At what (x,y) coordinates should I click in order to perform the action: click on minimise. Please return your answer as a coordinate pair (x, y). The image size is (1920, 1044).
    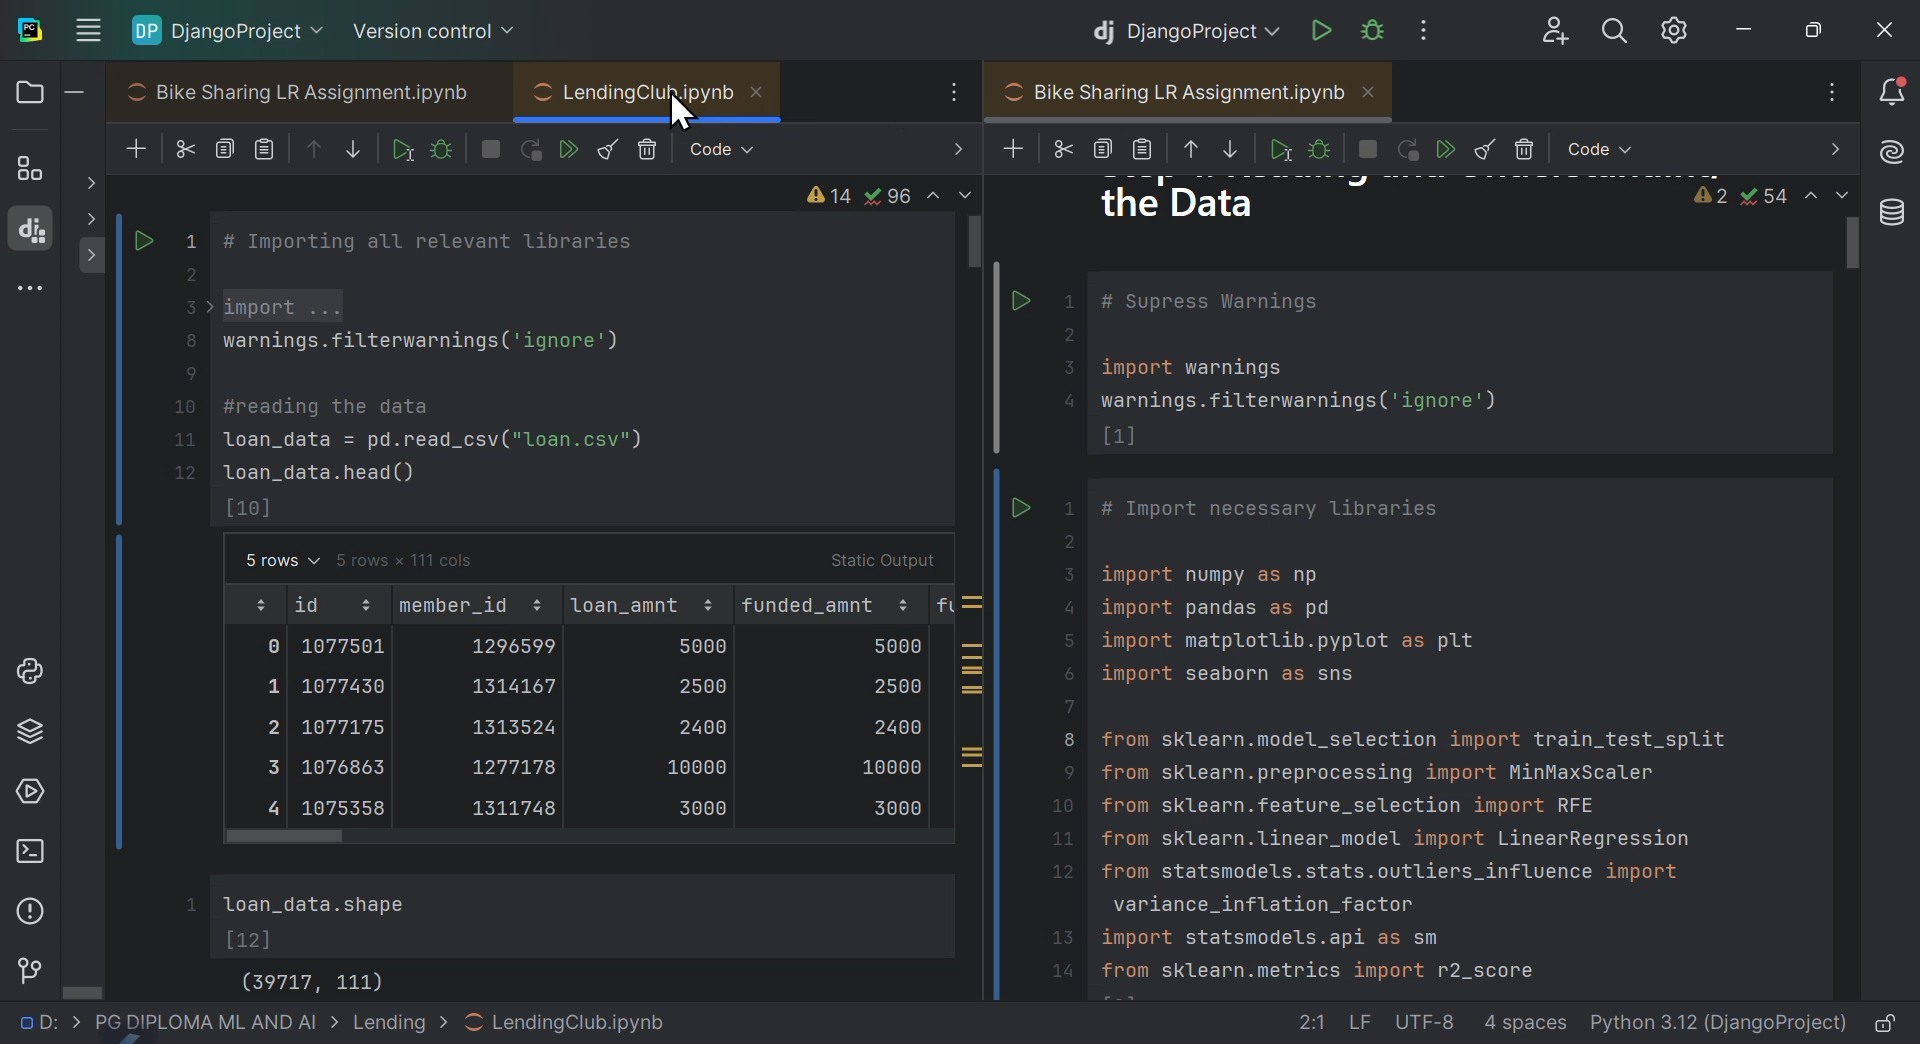
    Looking at the image, I should click on (1747, 24).